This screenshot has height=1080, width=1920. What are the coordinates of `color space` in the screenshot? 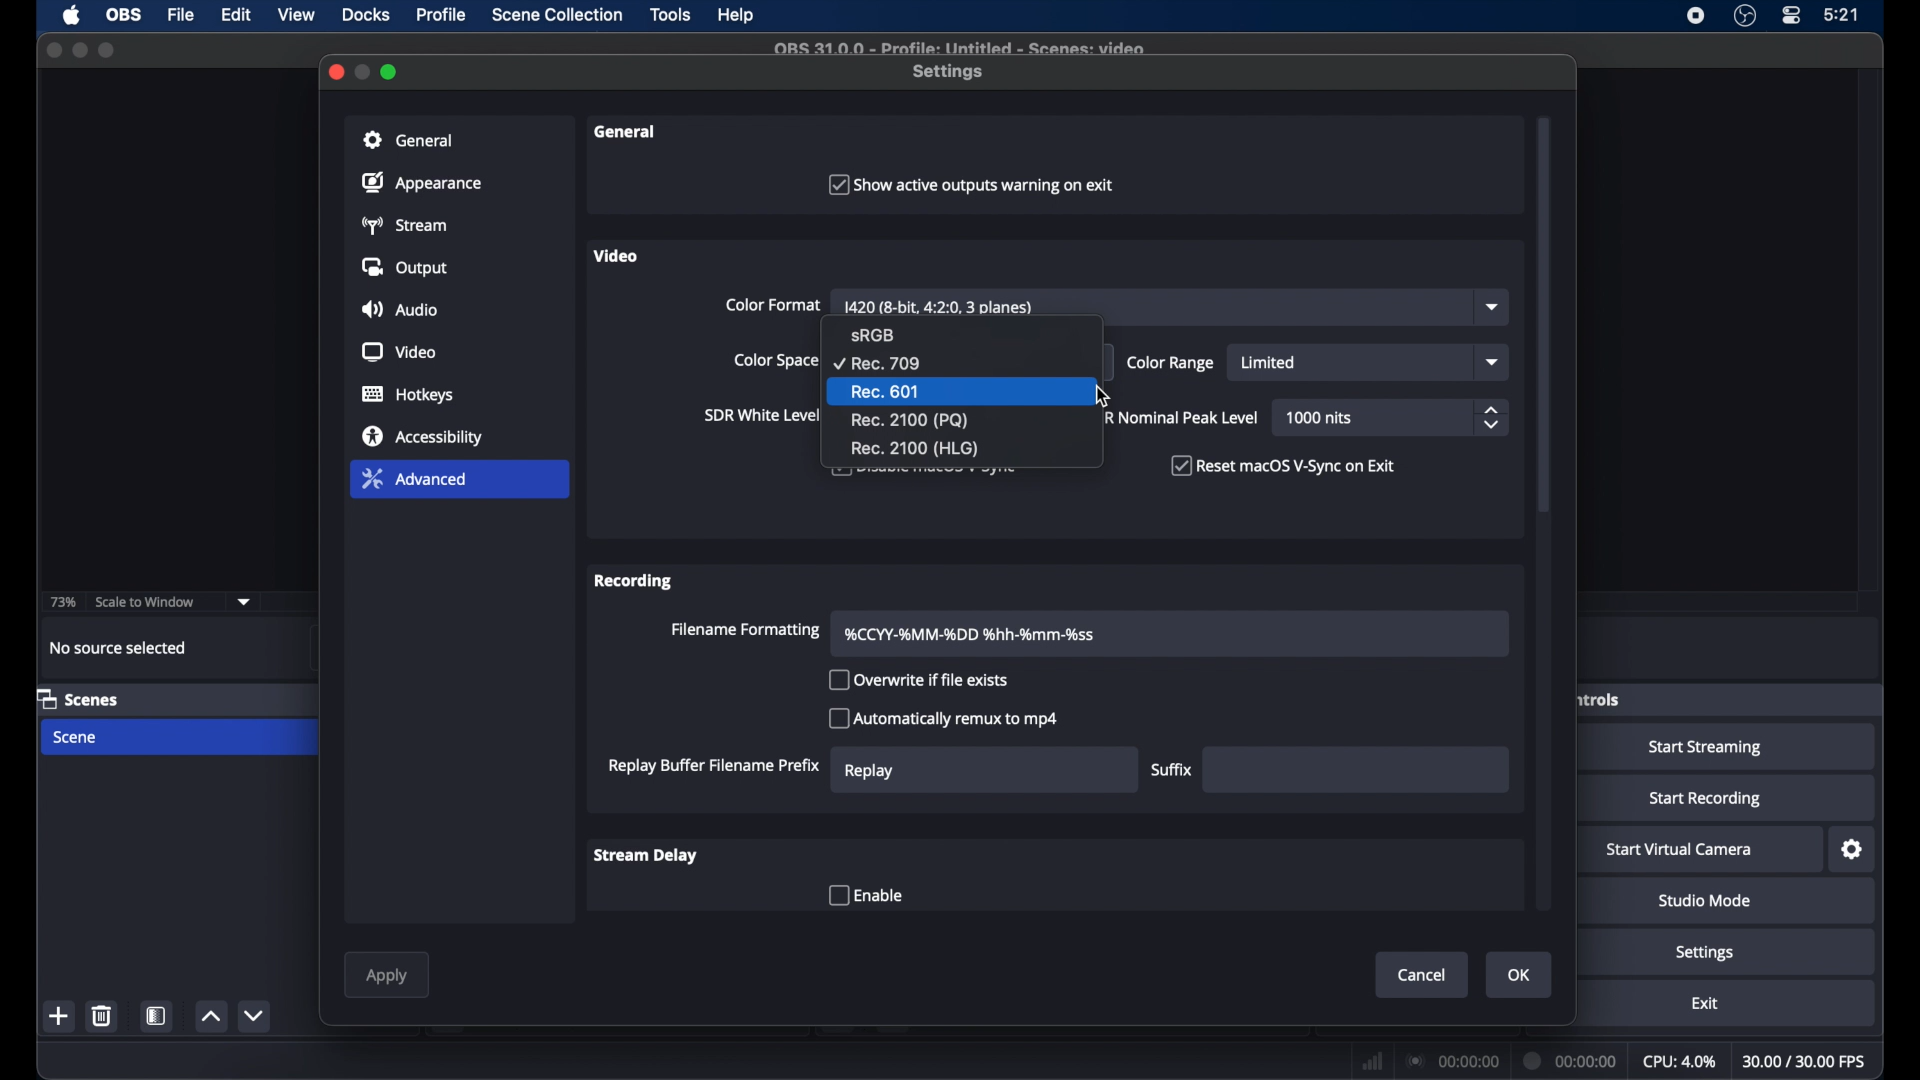 It's located at (775, 360).